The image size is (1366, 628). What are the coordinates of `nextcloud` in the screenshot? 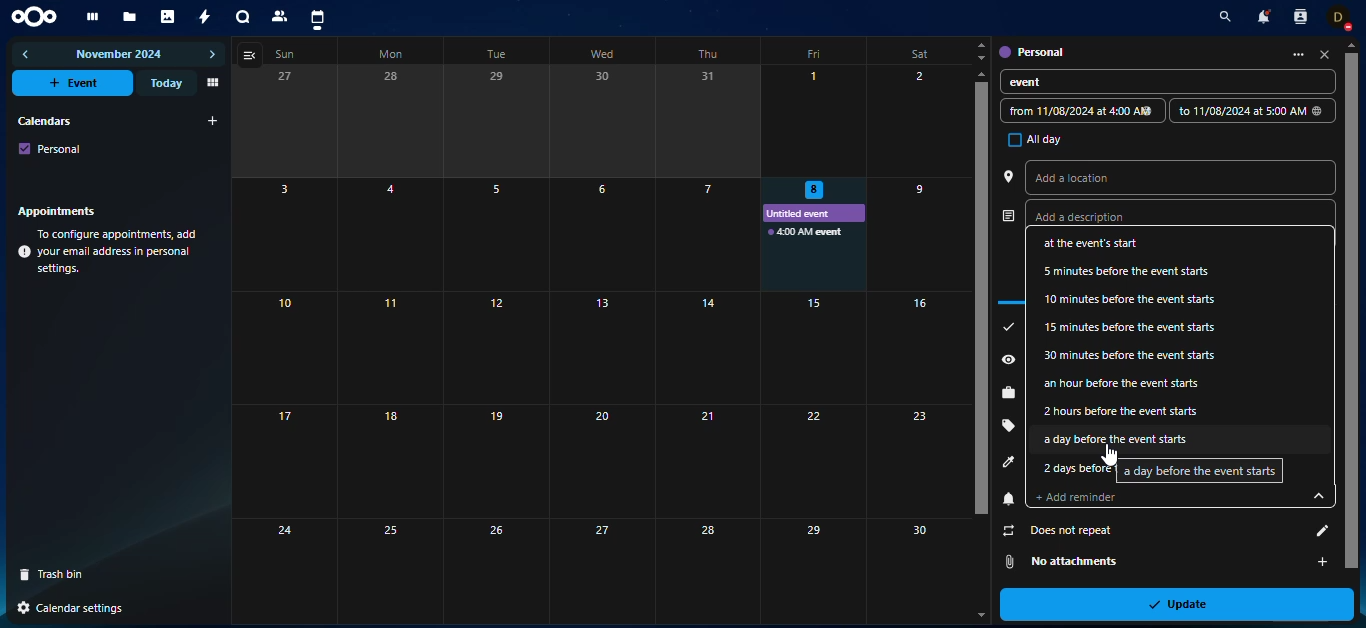 It's located at (38, 15).